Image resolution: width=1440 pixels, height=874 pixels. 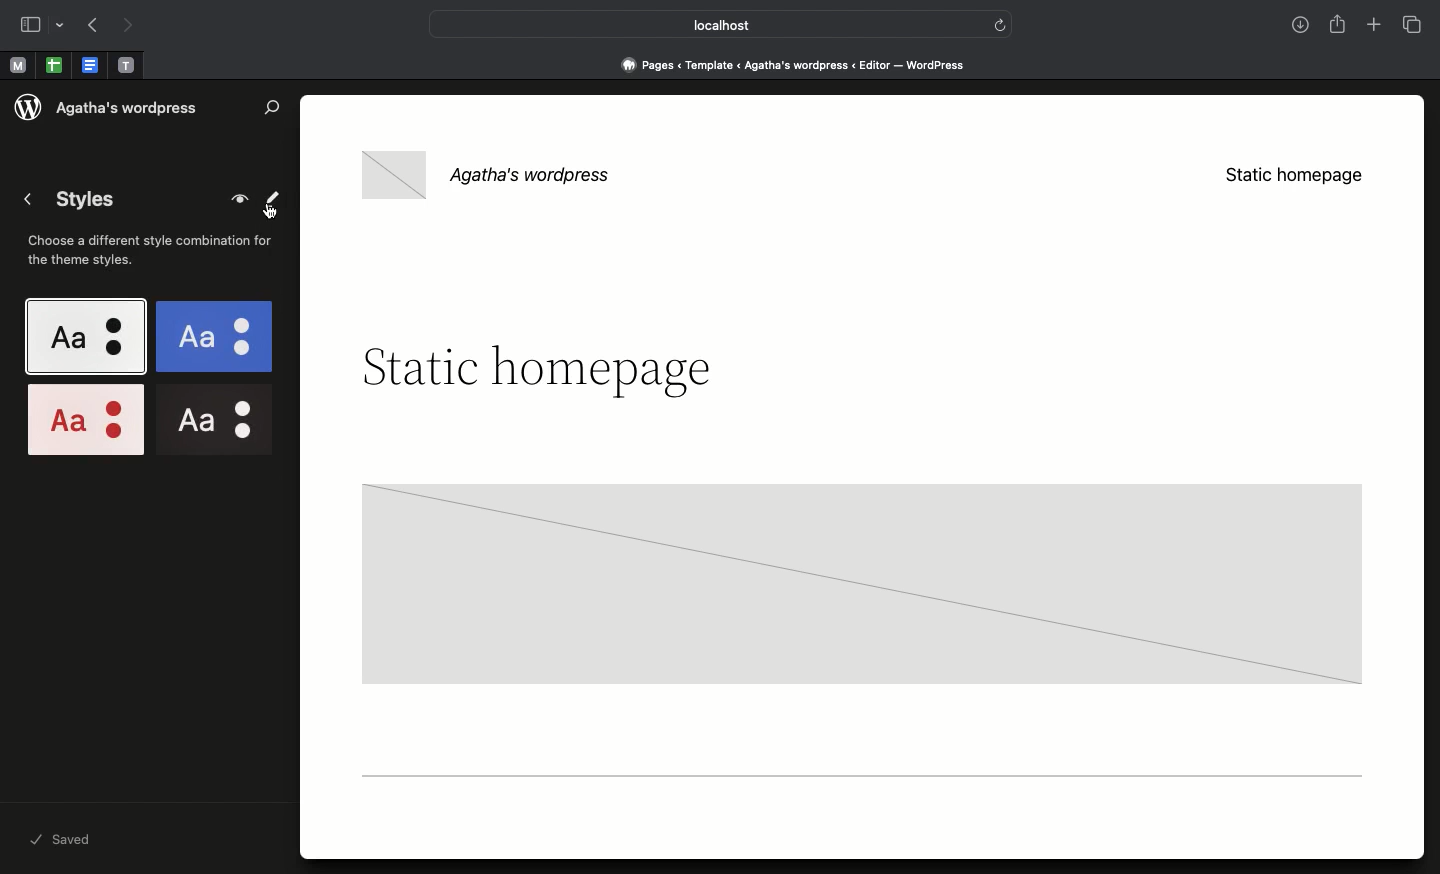 What do you see at coordinates (73, 201) in the screenshot?
I see `Styles` at bounding box center [73, 201].